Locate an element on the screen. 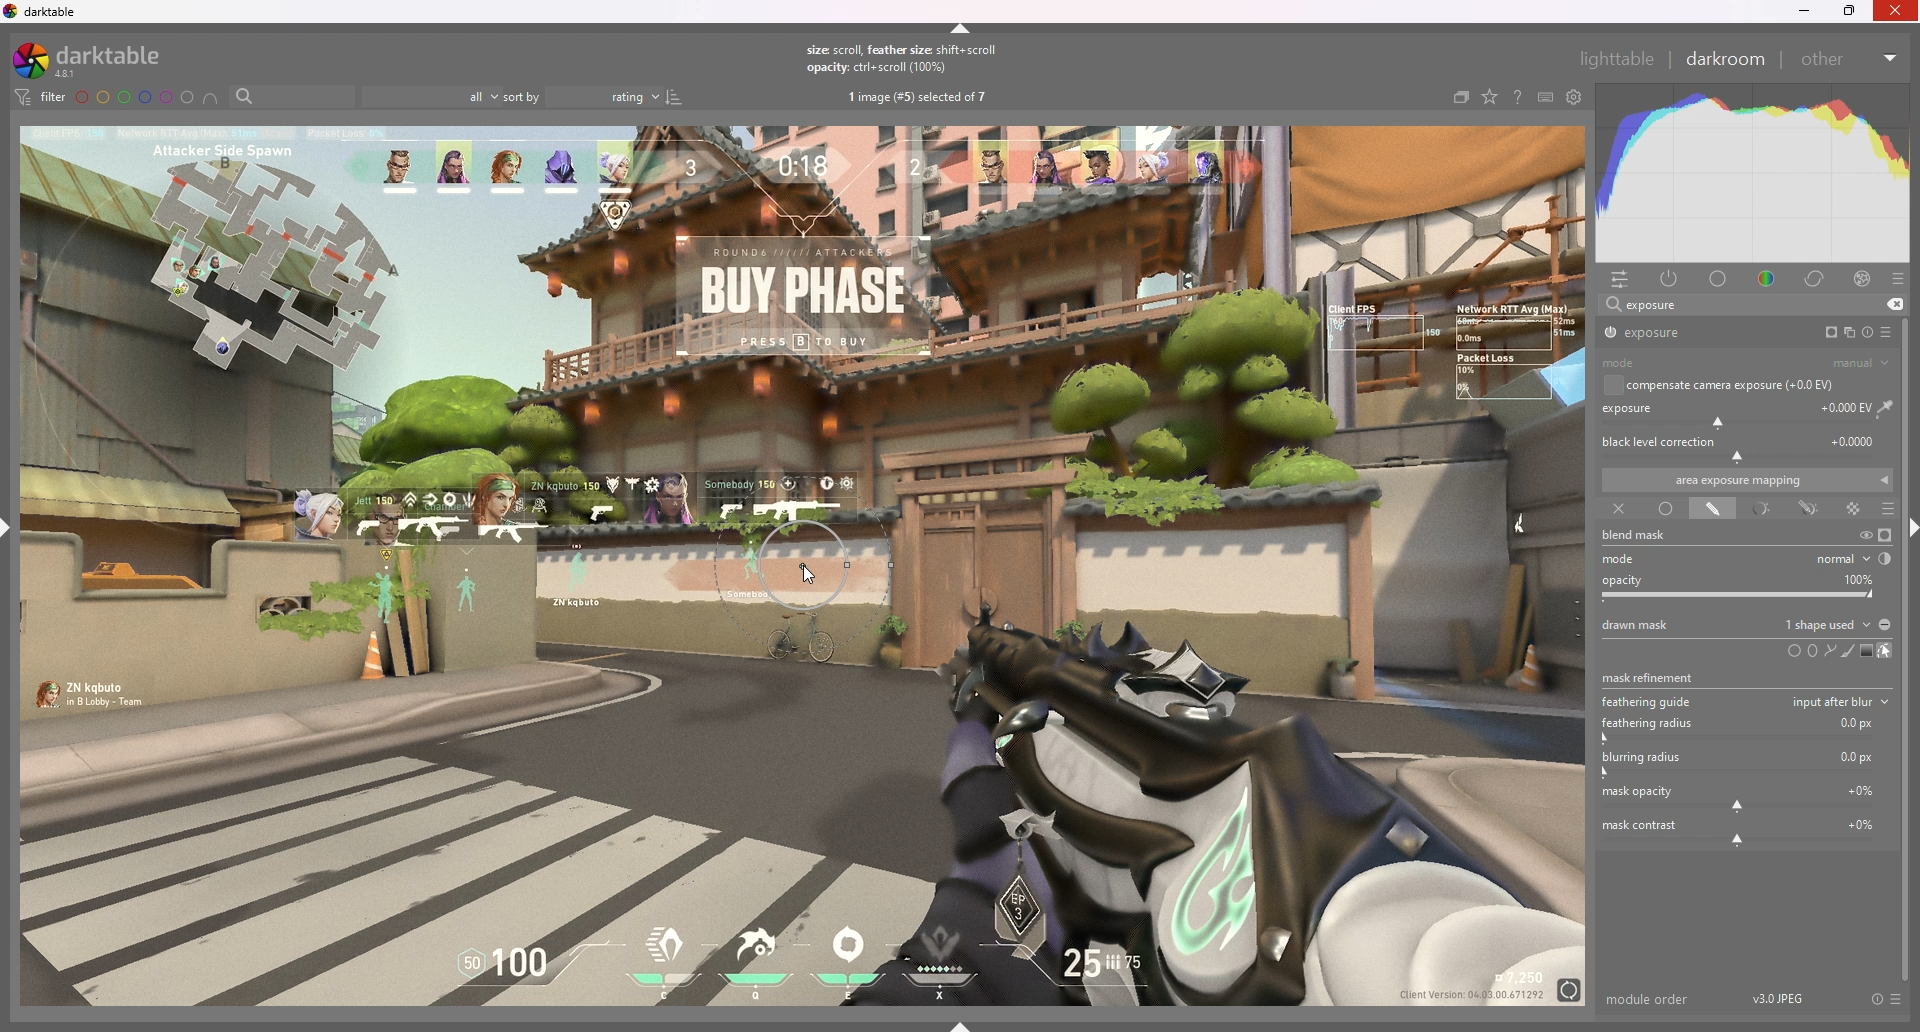  ellipse is located at coordinates (1813, 650).